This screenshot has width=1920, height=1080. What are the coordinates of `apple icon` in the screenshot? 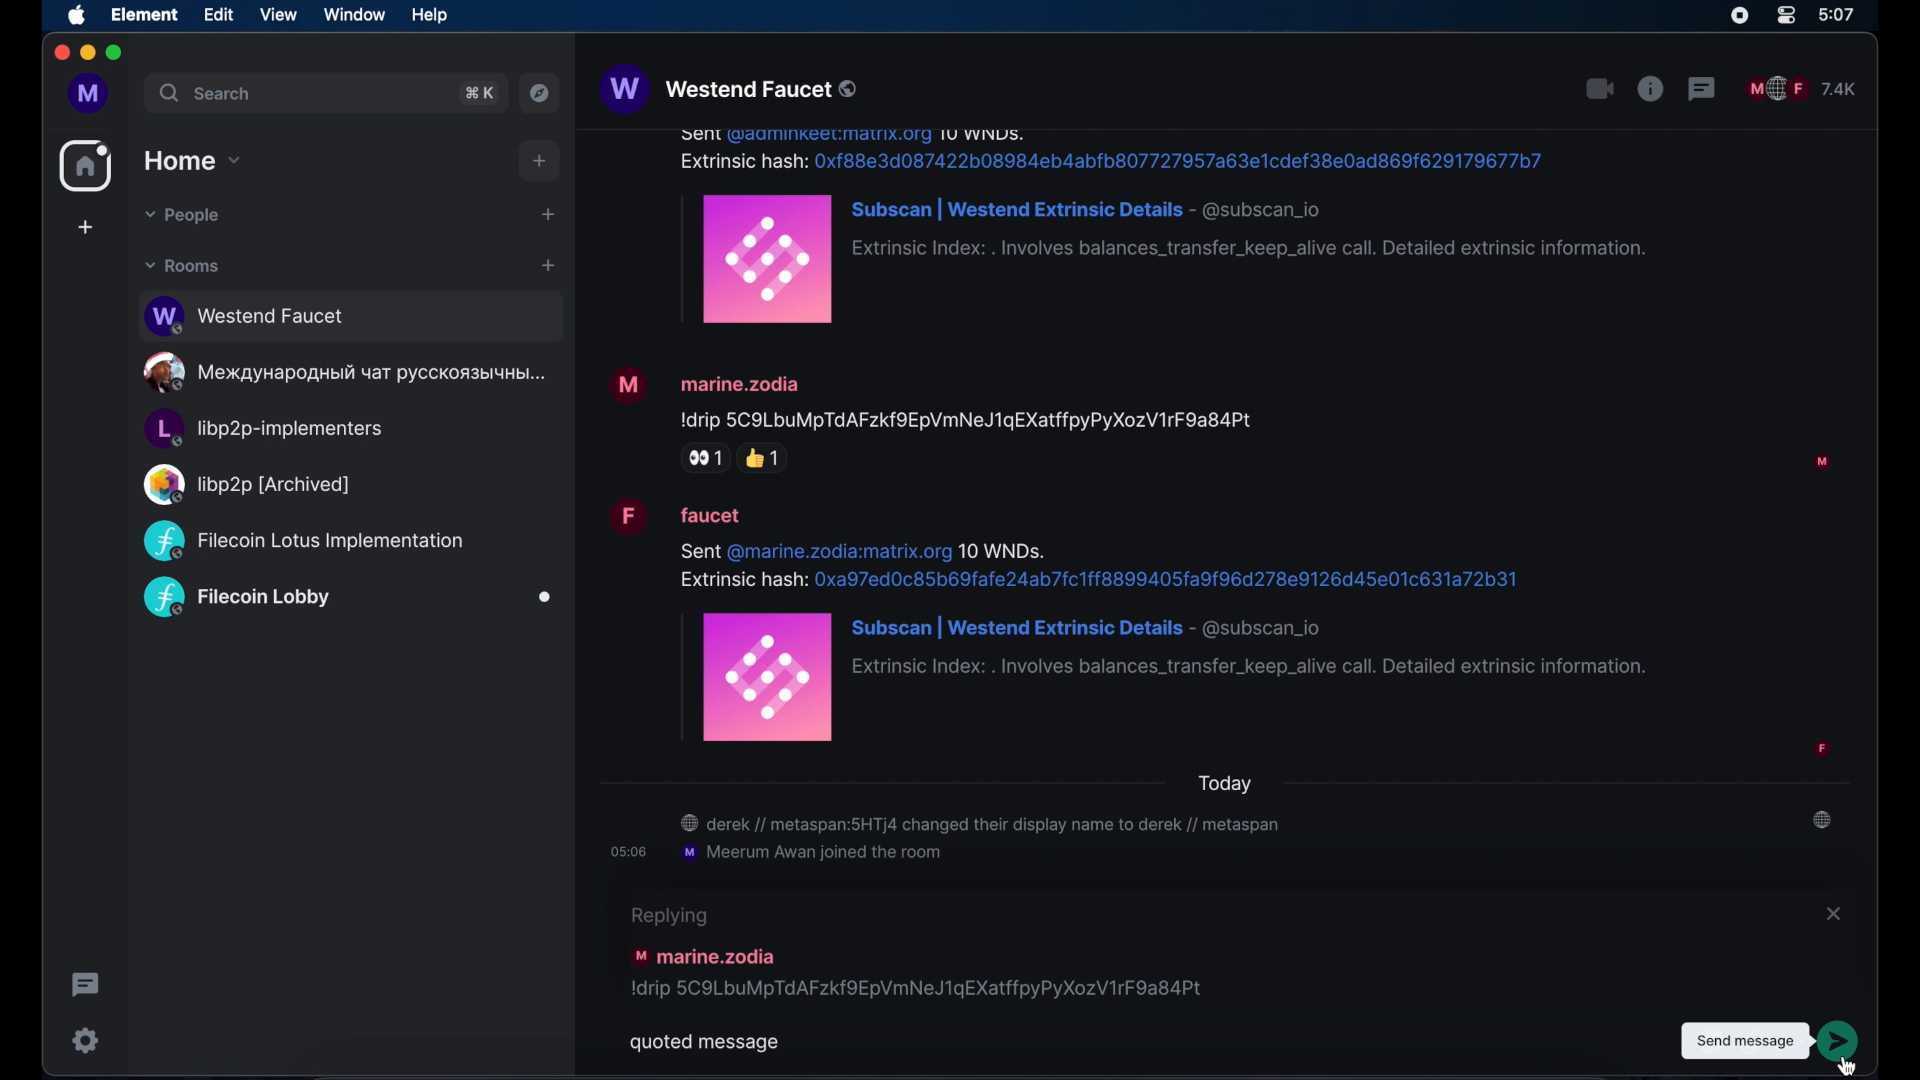 It's located at (78, 17).